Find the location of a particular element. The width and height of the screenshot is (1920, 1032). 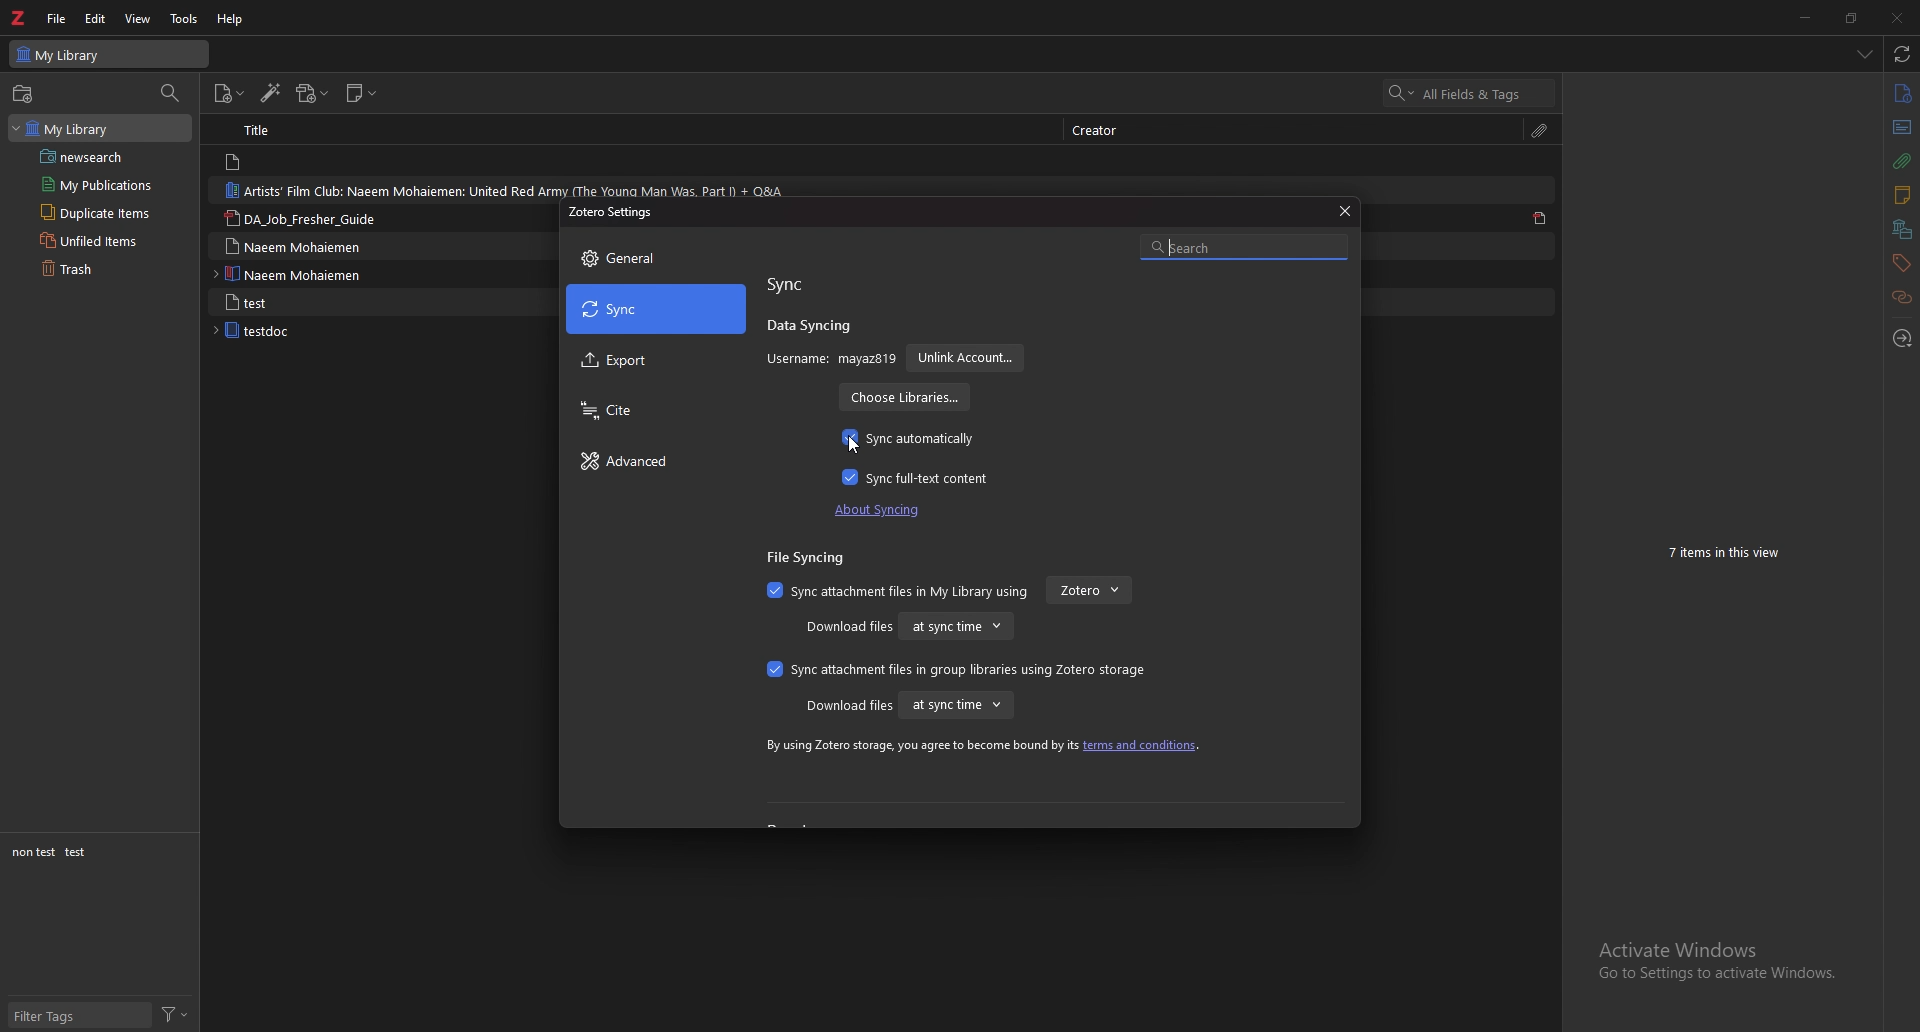

pdf is located at coordinates (1542, 220).